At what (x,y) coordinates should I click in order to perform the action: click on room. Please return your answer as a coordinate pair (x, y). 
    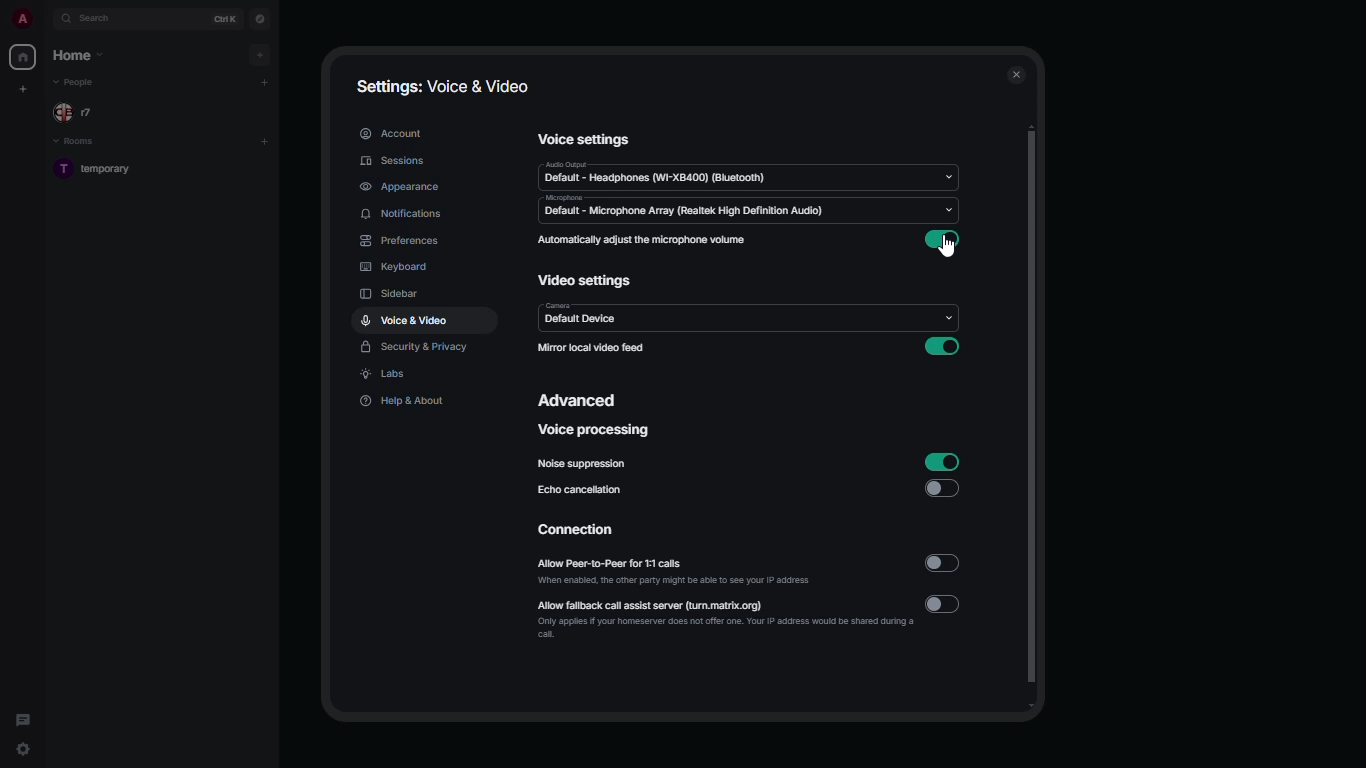
    Looking at the image, I should click on (106, 170).